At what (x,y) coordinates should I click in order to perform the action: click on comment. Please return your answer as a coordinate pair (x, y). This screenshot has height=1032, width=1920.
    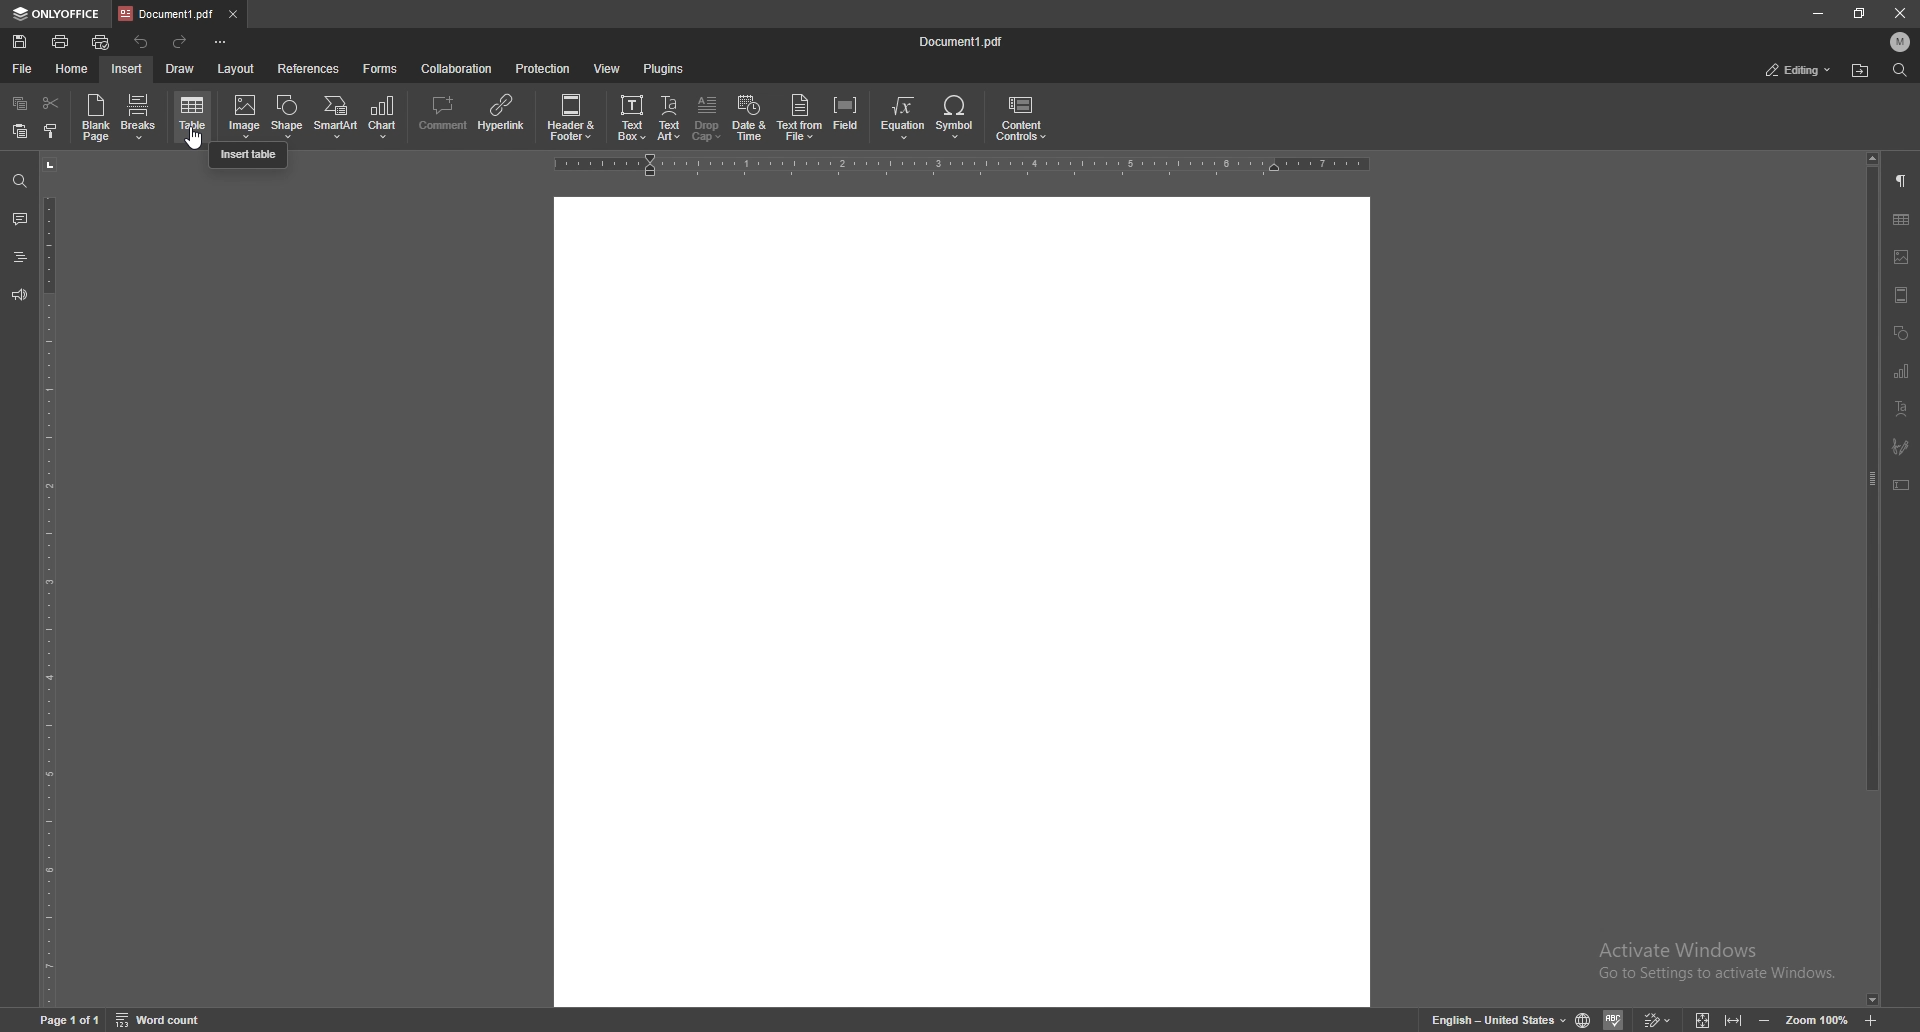
    Looking at the image, I should click on (20, 219).